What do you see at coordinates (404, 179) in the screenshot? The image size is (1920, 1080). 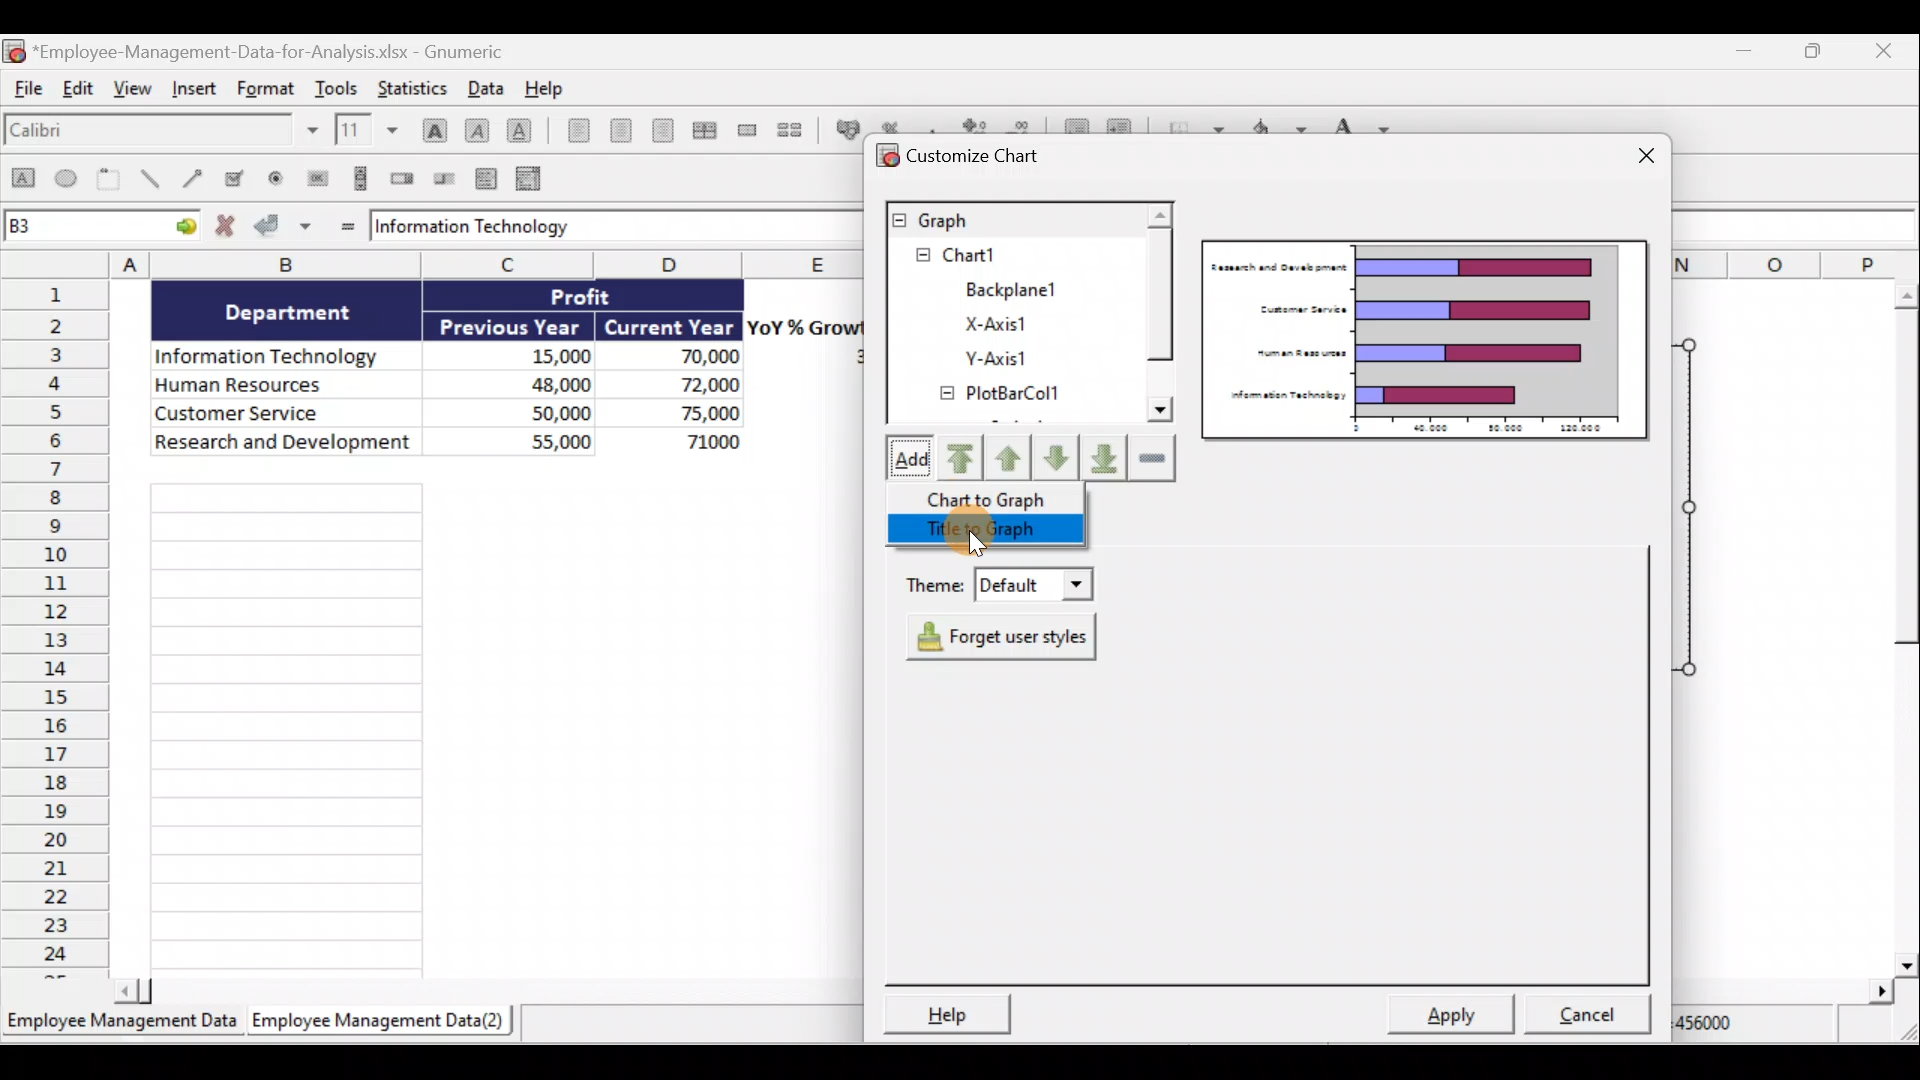 I see `Create a spin button` at bounding box center [404, 179].